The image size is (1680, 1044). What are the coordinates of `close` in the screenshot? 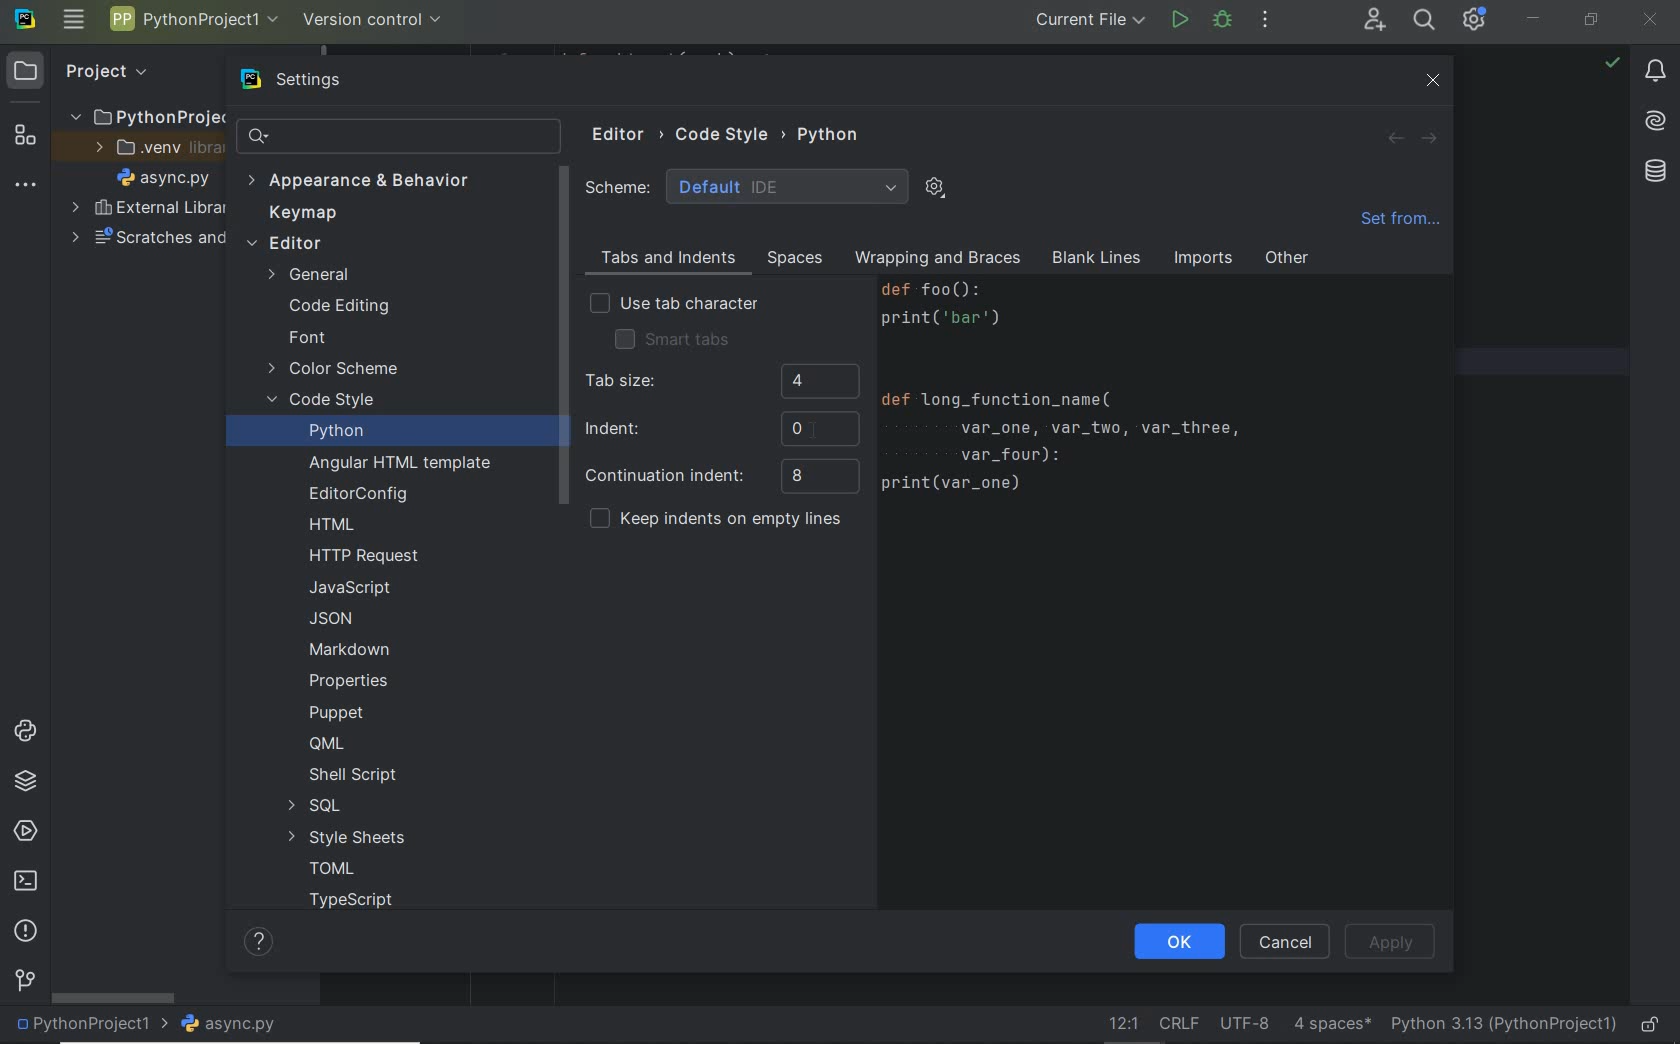 It's located at (1653, 22).